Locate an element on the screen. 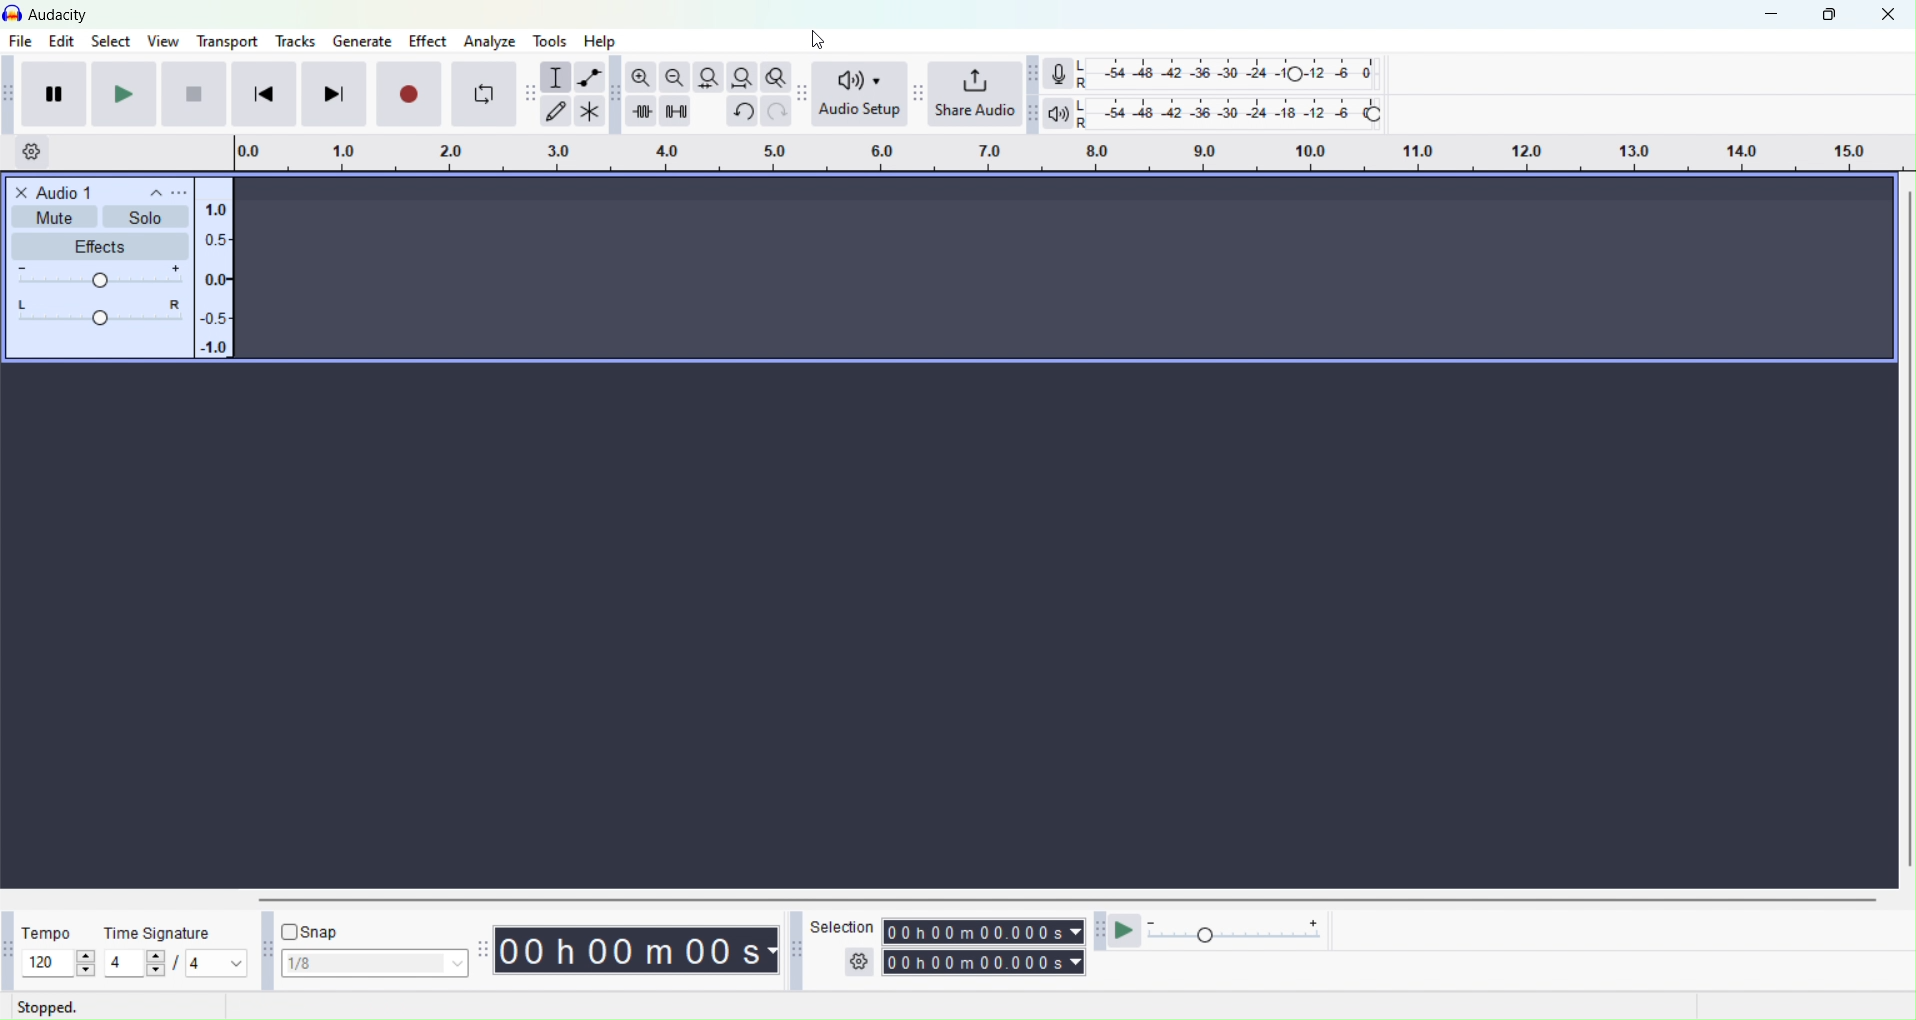 The image size is (1916, 1020). options is located at coordinates (182, 192).